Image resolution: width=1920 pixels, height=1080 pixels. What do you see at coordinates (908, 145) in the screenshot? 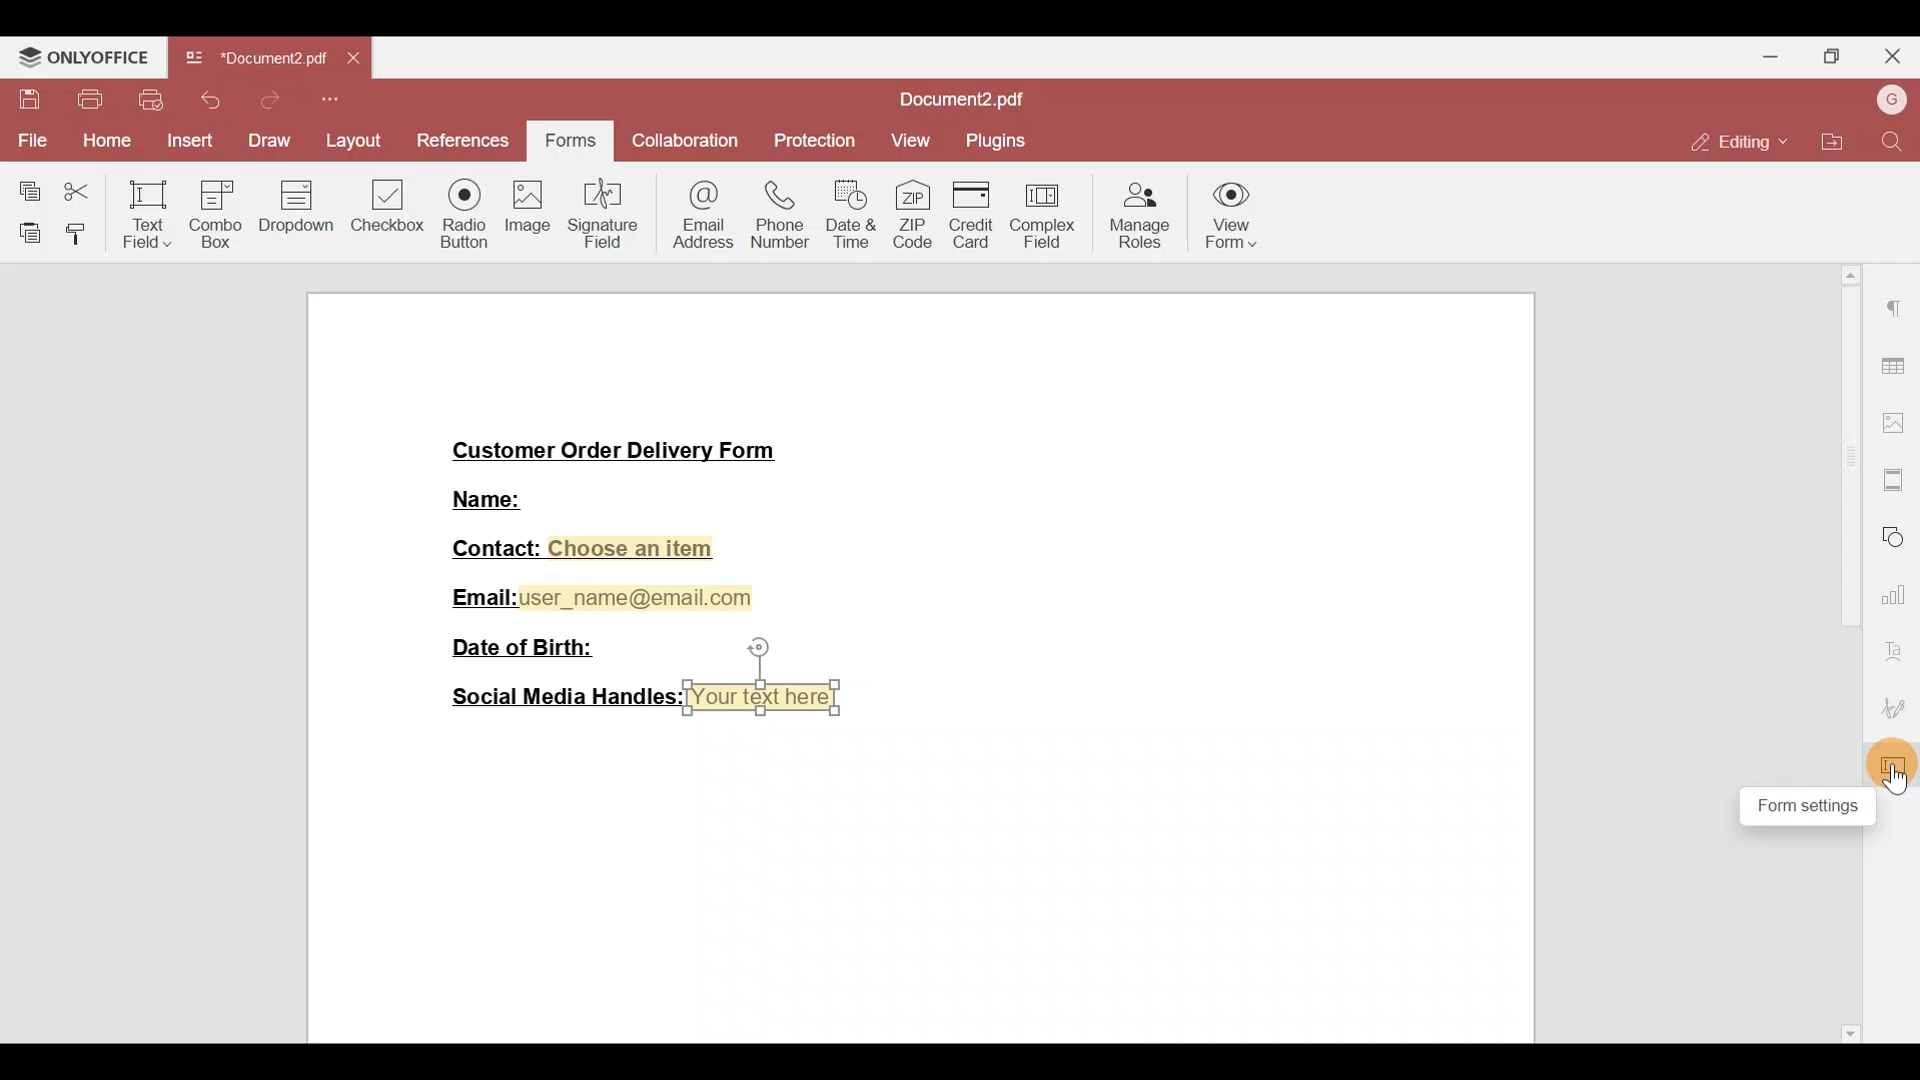
I see `View` at bounding box center [908, 145].